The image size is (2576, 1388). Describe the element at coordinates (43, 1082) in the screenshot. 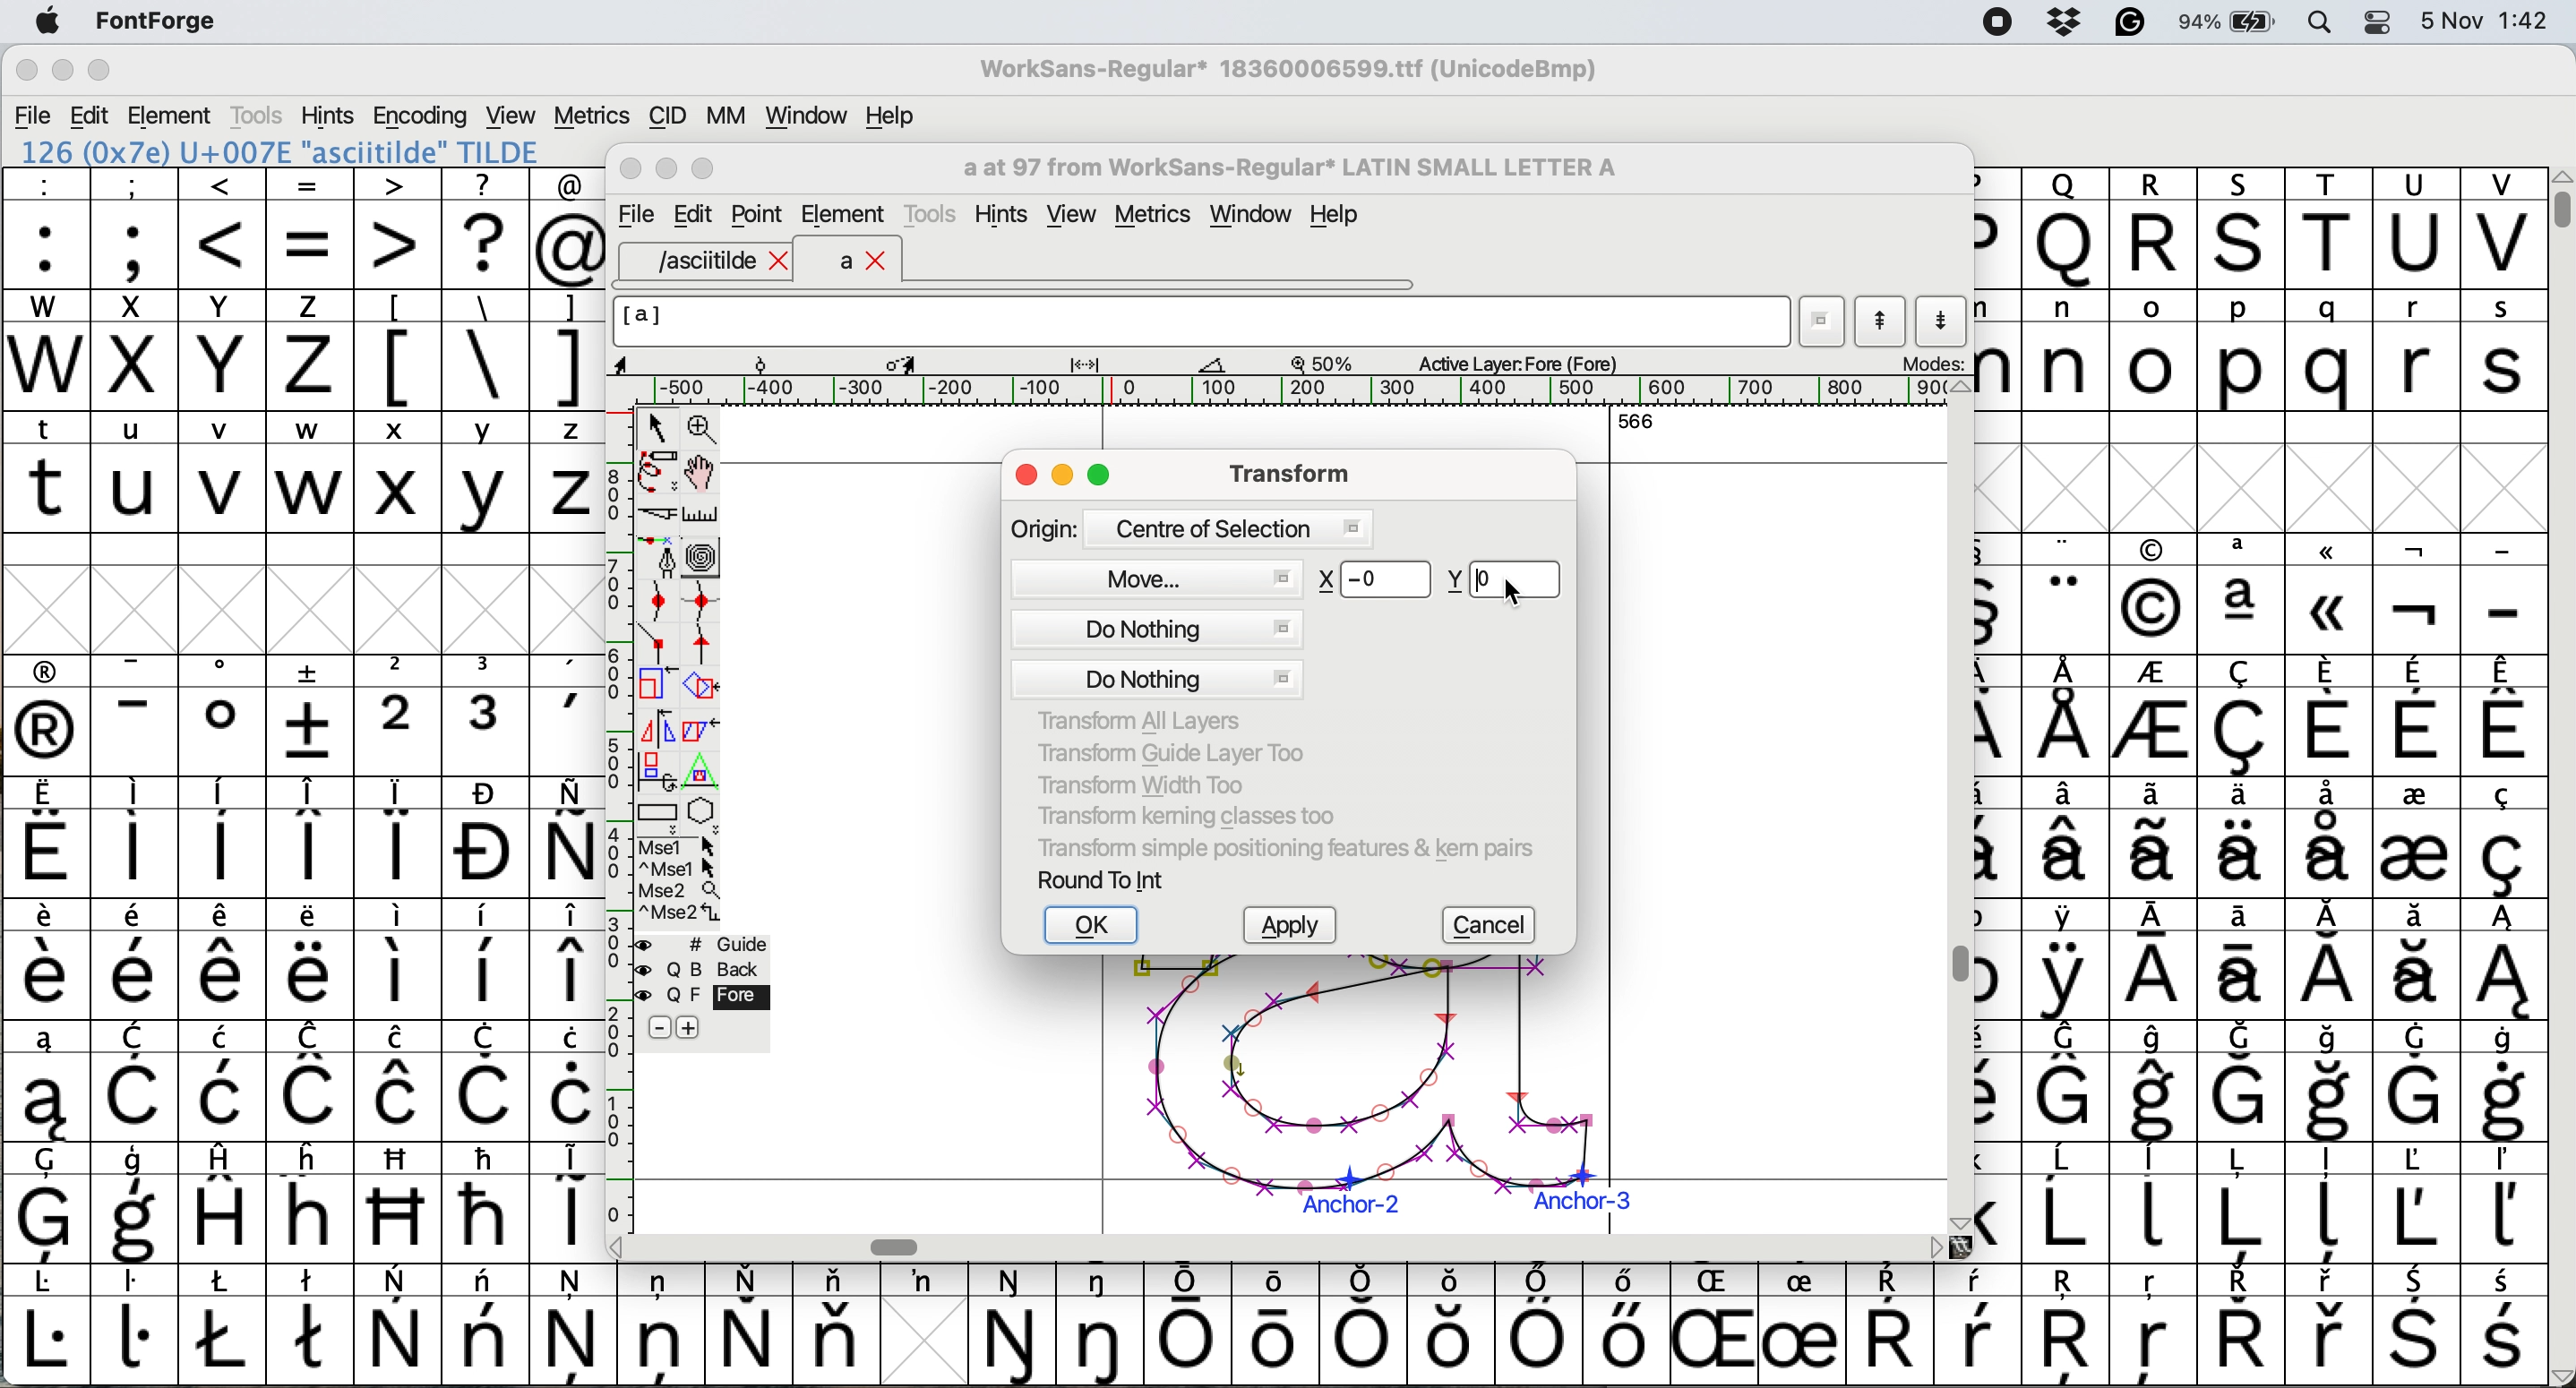

I see `symbol` at that location.